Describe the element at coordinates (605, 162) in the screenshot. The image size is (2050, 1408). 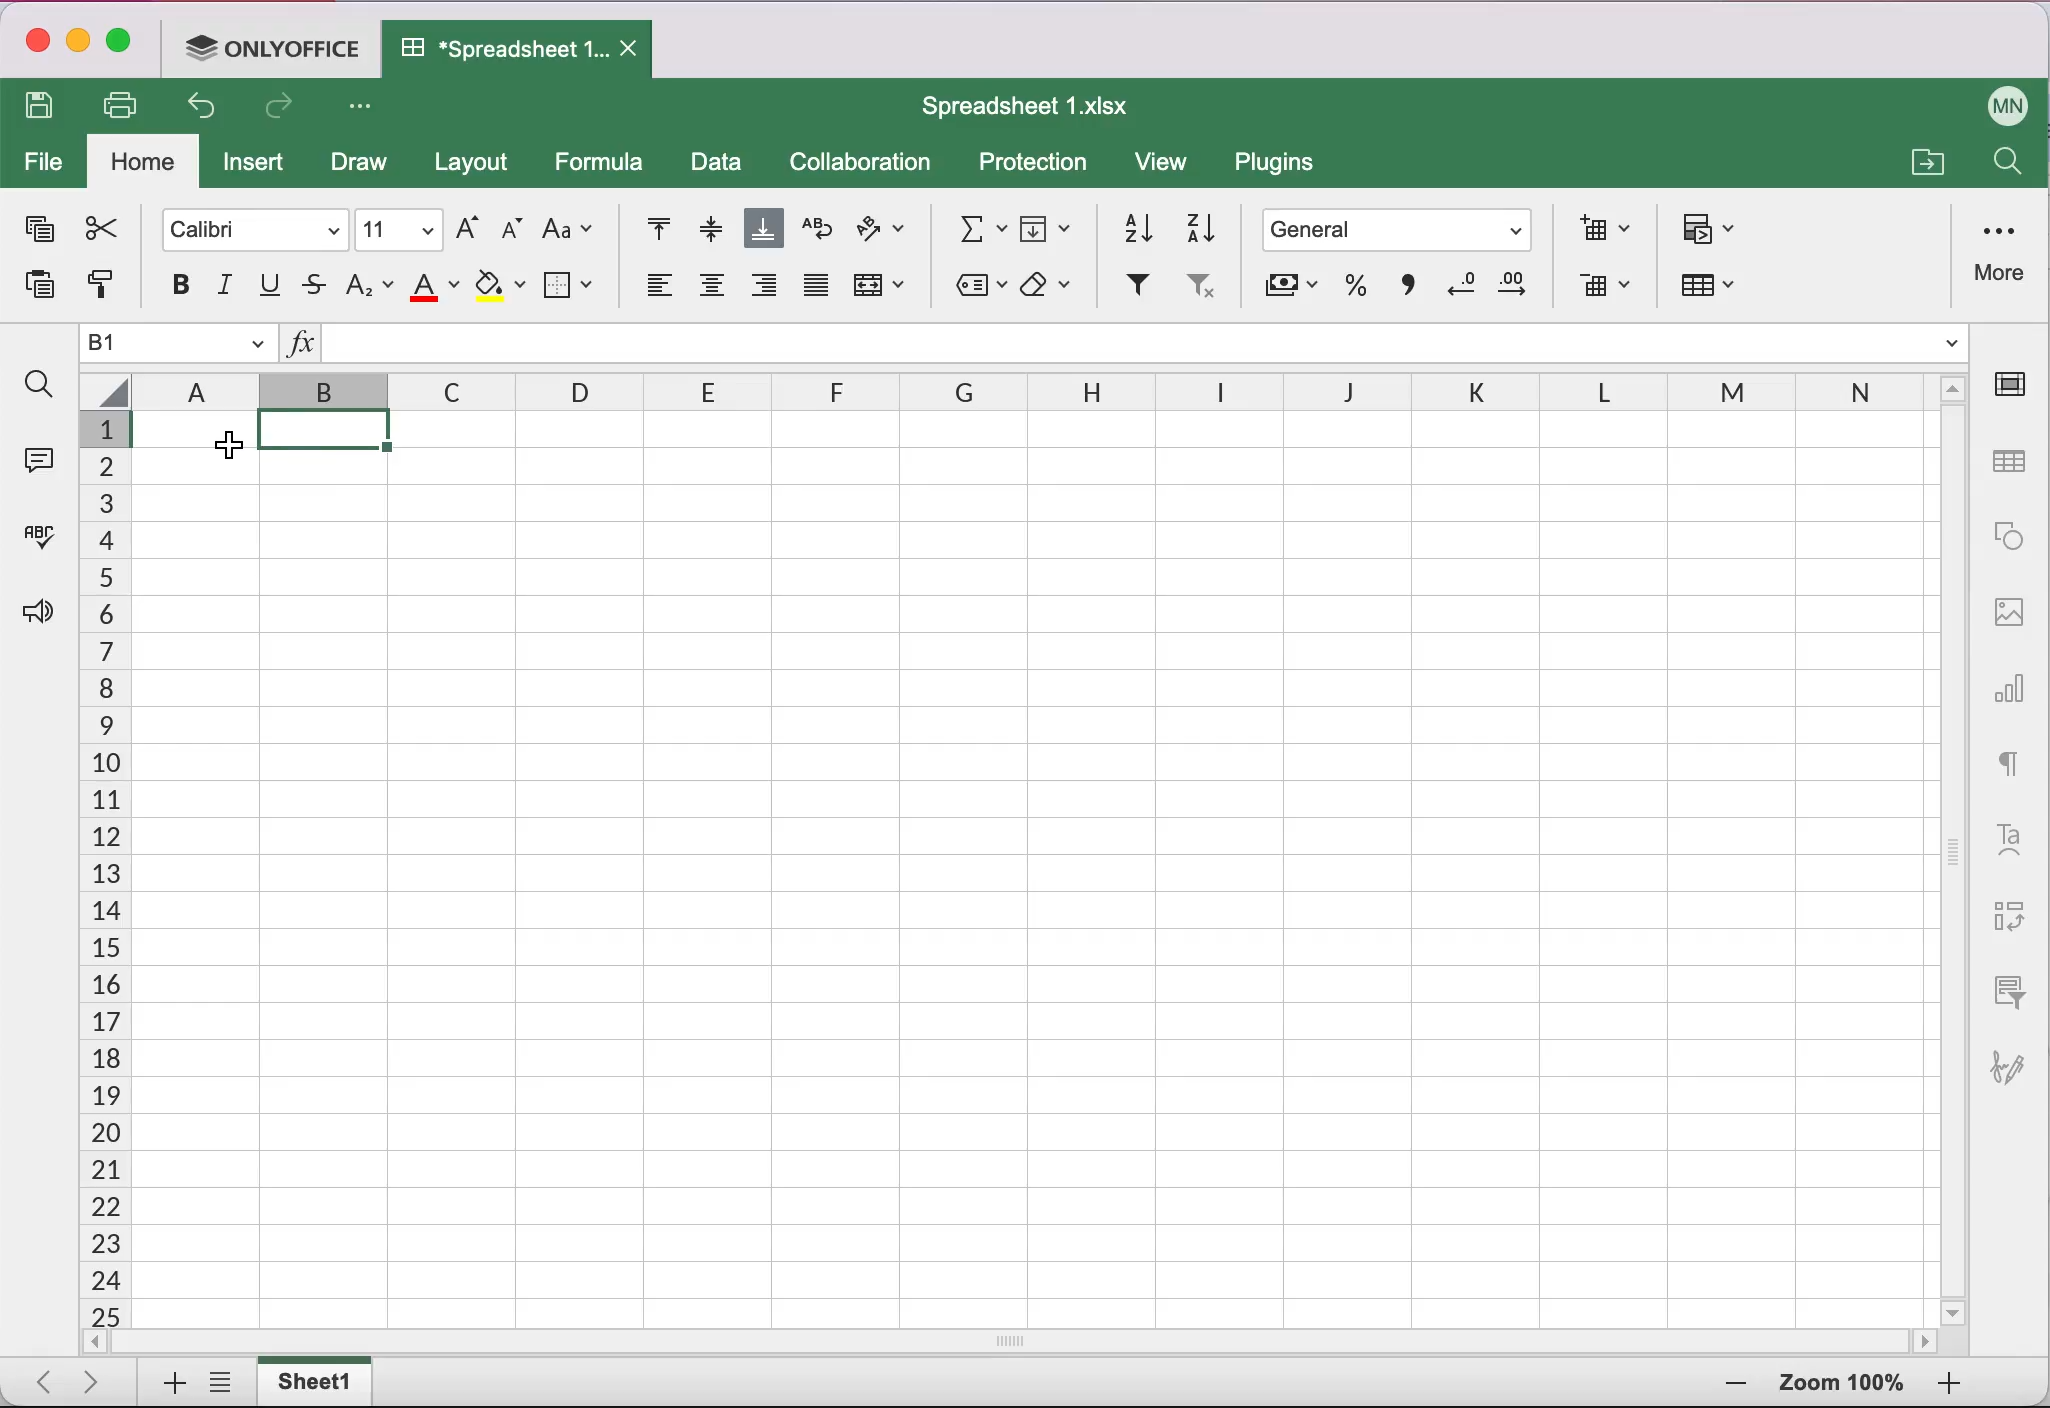
I see `formula` at that location.